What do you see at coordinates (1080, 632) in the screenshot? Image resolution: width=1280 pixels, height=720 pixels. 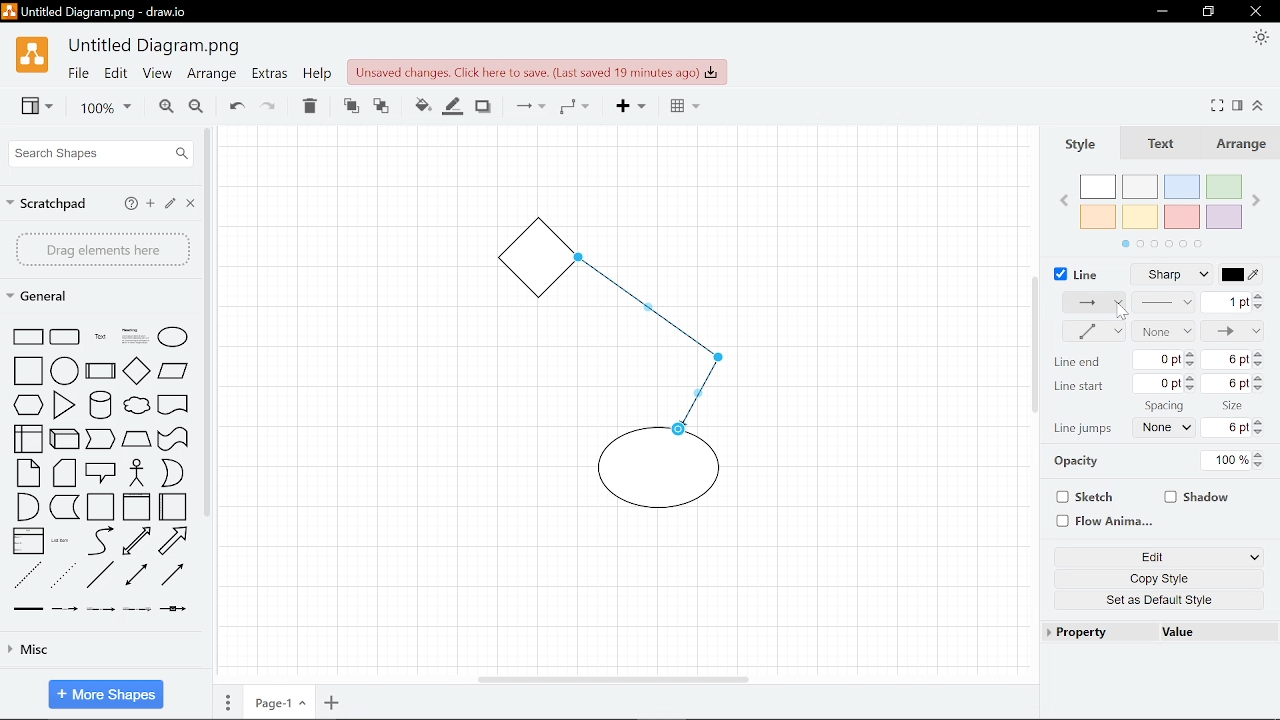 I see `» Property` at bounding box center [1080, 632].